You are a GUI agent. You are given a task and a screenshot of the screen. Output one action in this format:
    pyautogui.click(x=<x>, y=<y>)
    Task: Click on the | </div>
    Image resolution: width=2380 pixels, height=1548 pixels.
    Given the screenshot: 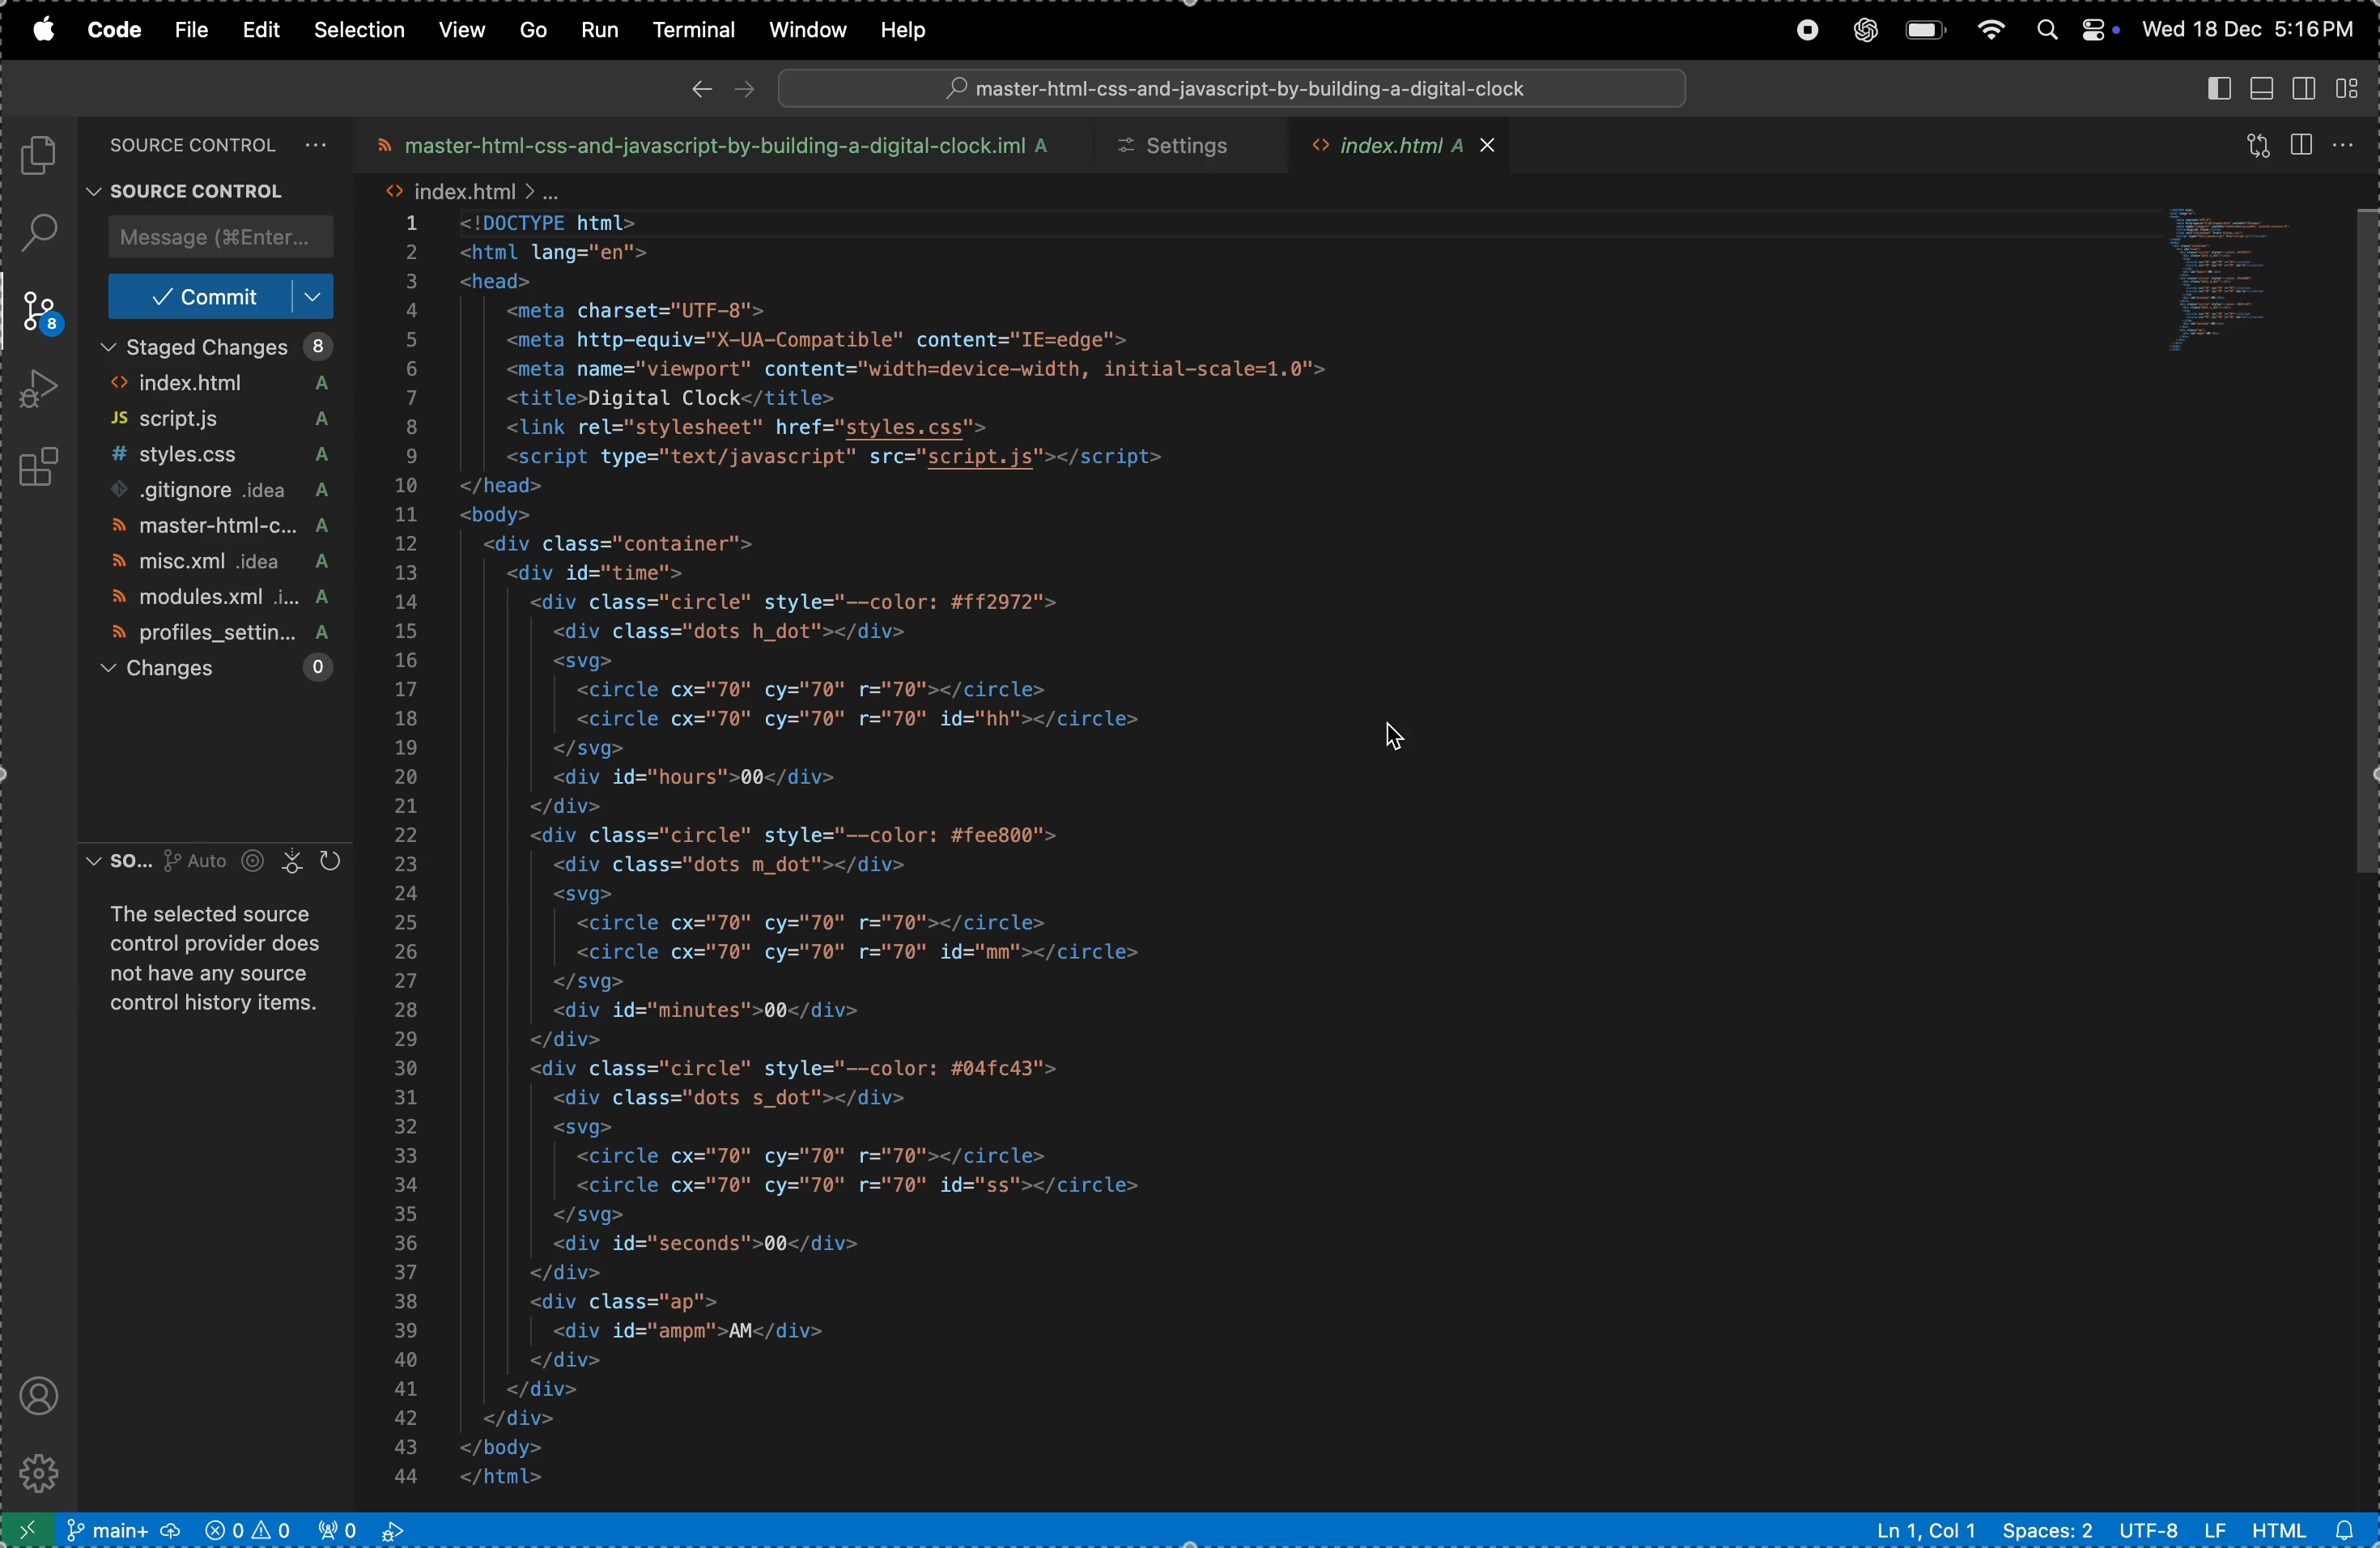 What is the action you would take?
    pyautogui.click(x=554, y=1391)
    